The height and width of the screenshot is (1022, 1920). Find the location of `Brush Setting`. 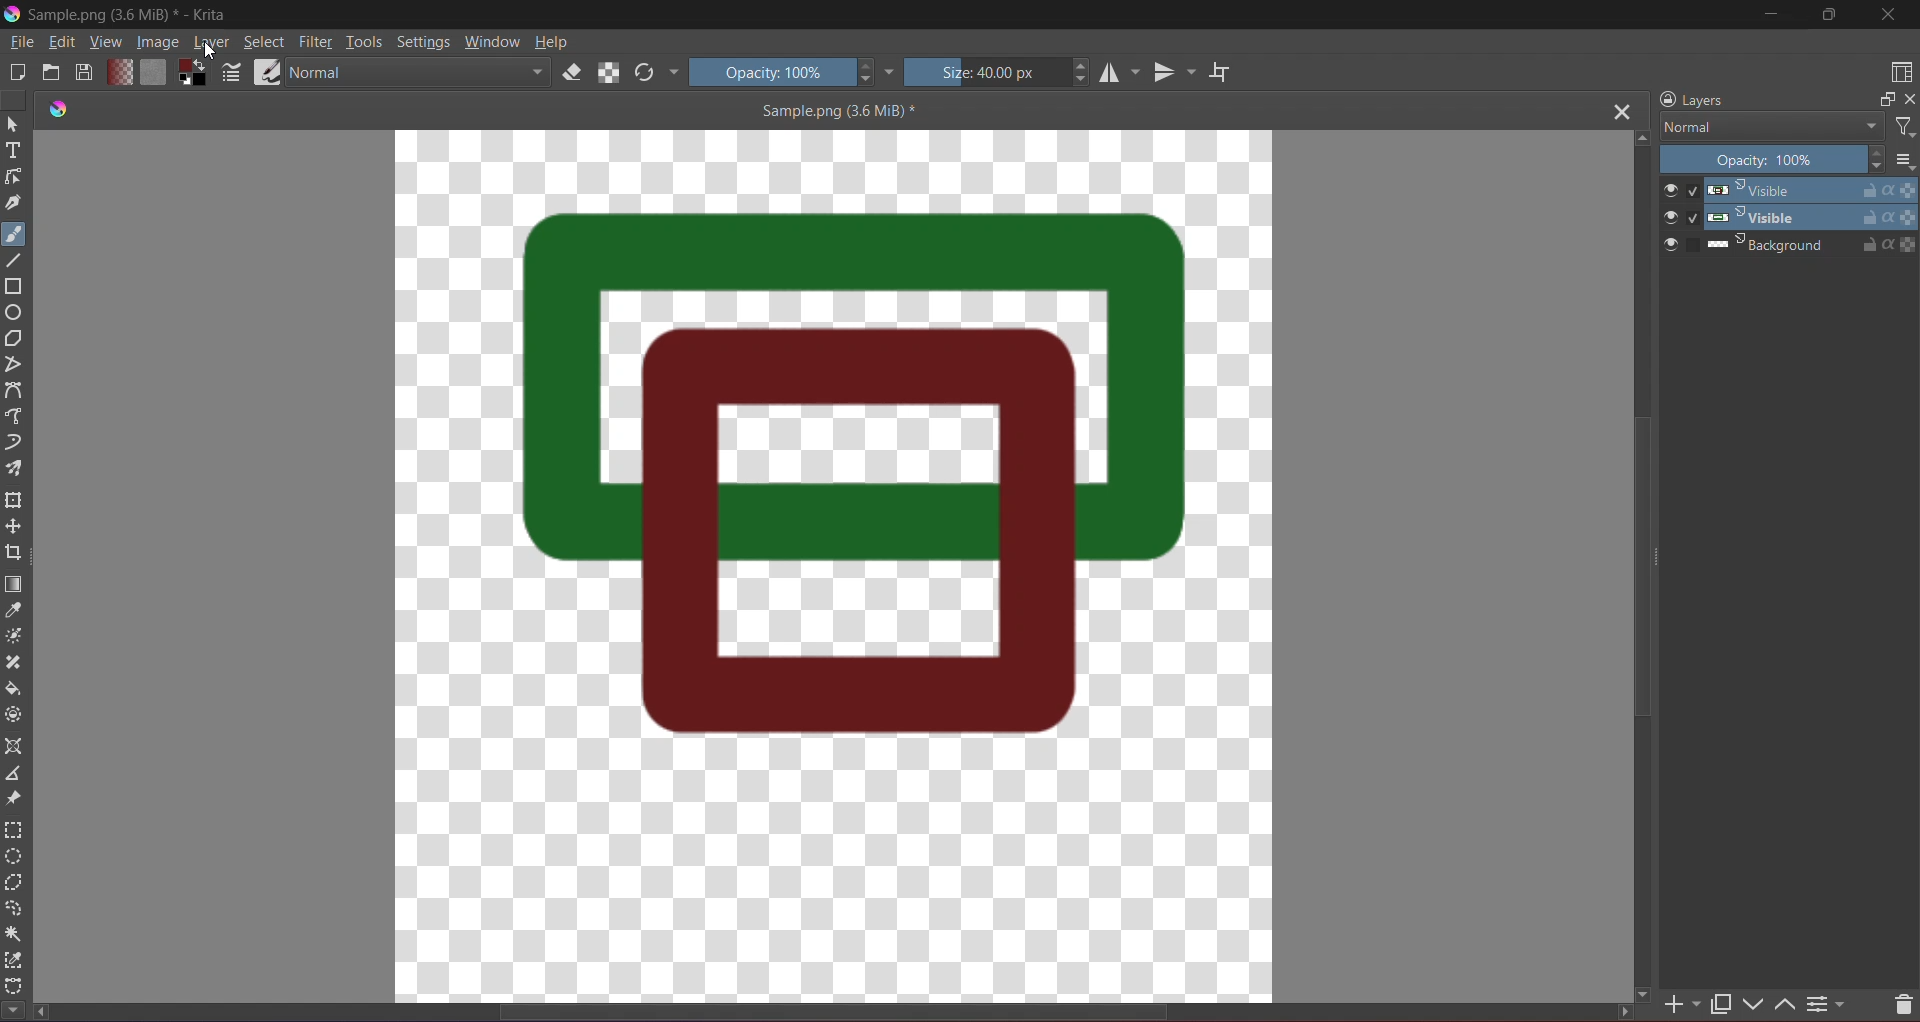

Brush Setting is located at coordinates (232, 75).